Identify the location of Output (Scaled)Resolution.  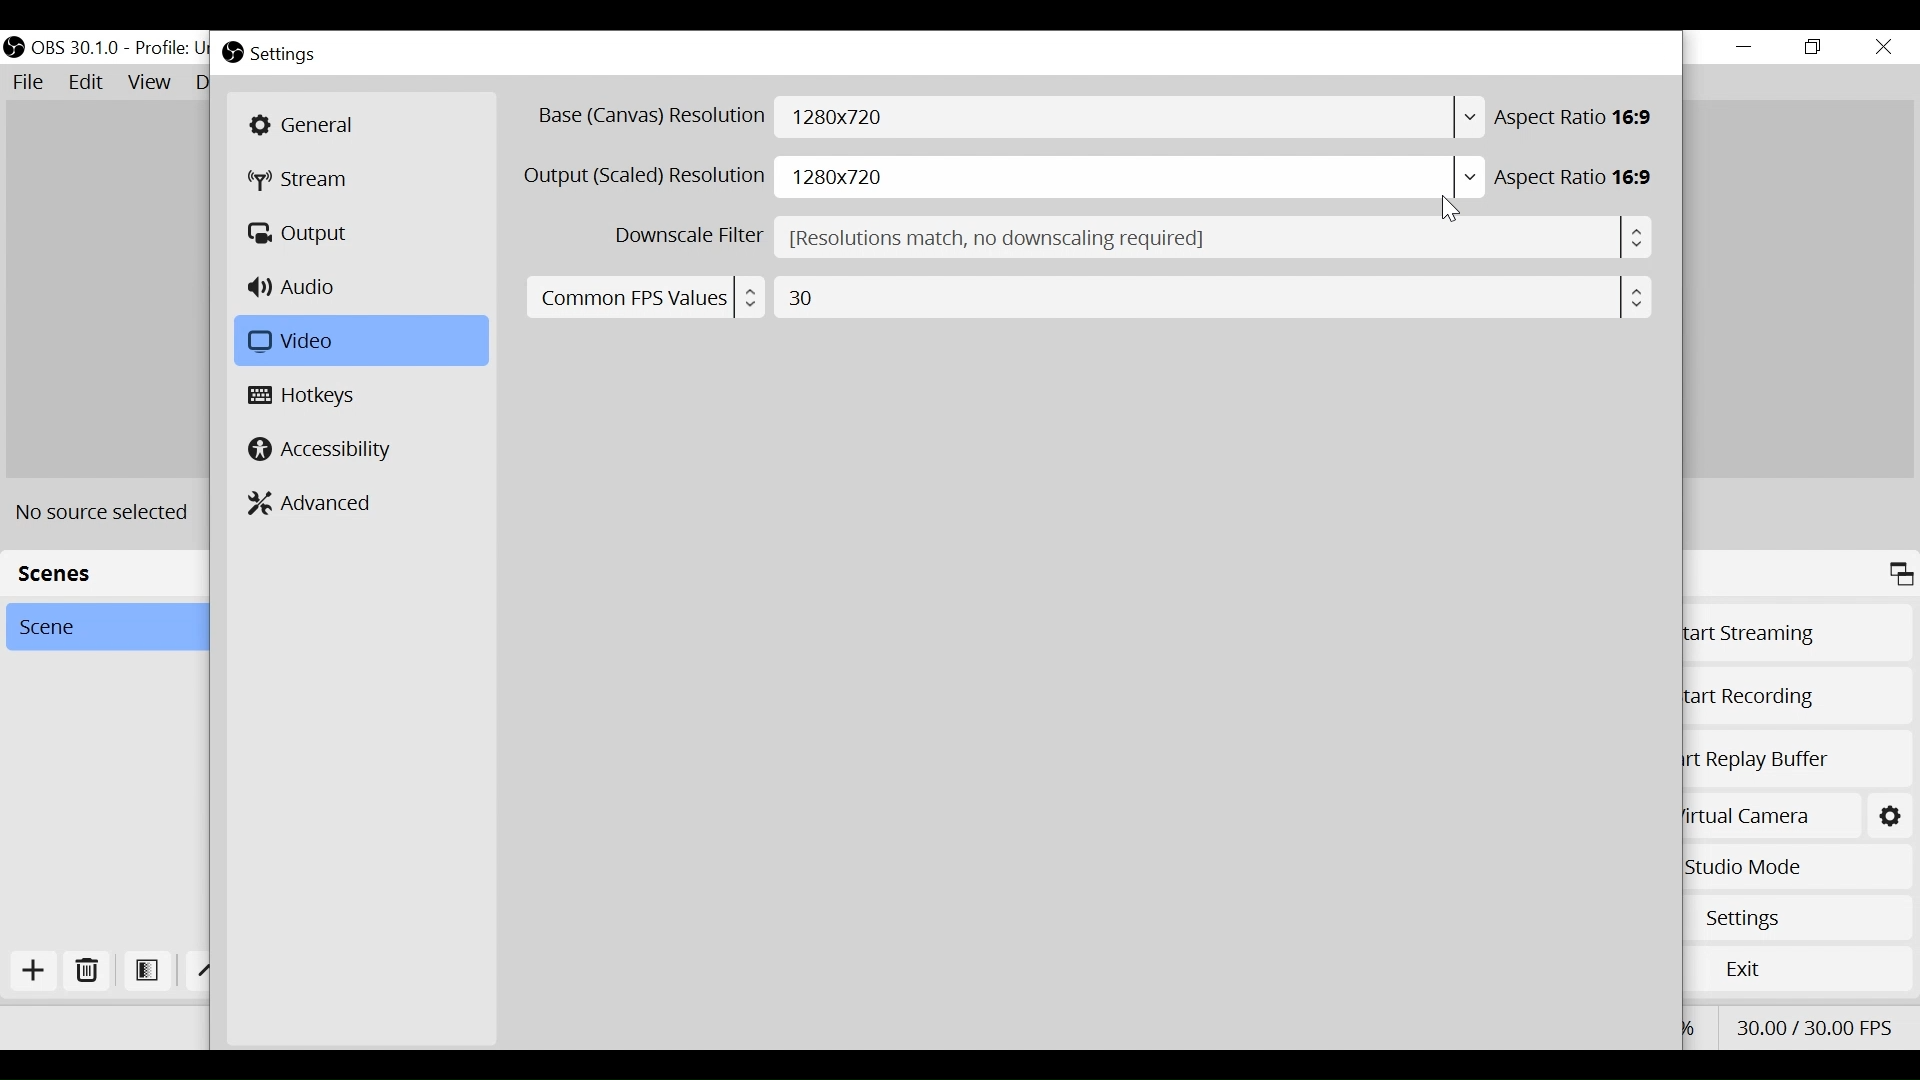
(645, 176).